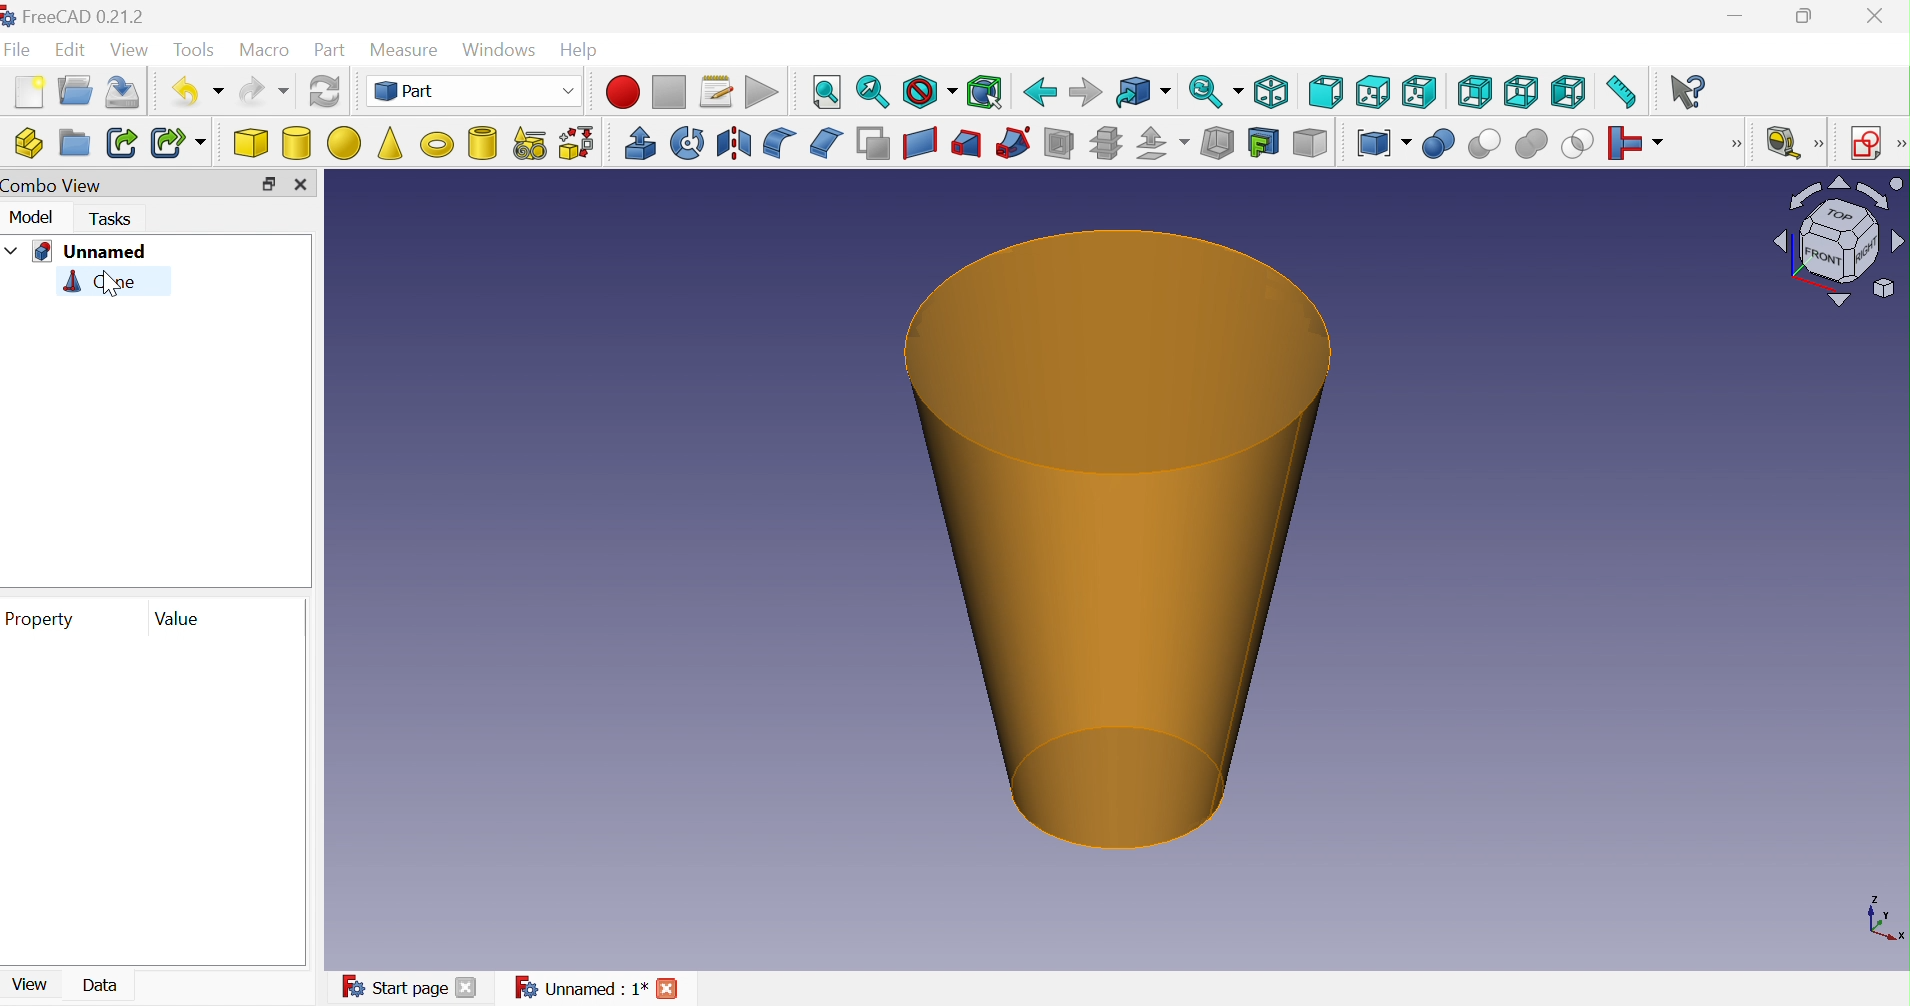  Describe the element at coordinates (127, 91) in the screenshot. I see `Save` at that location.